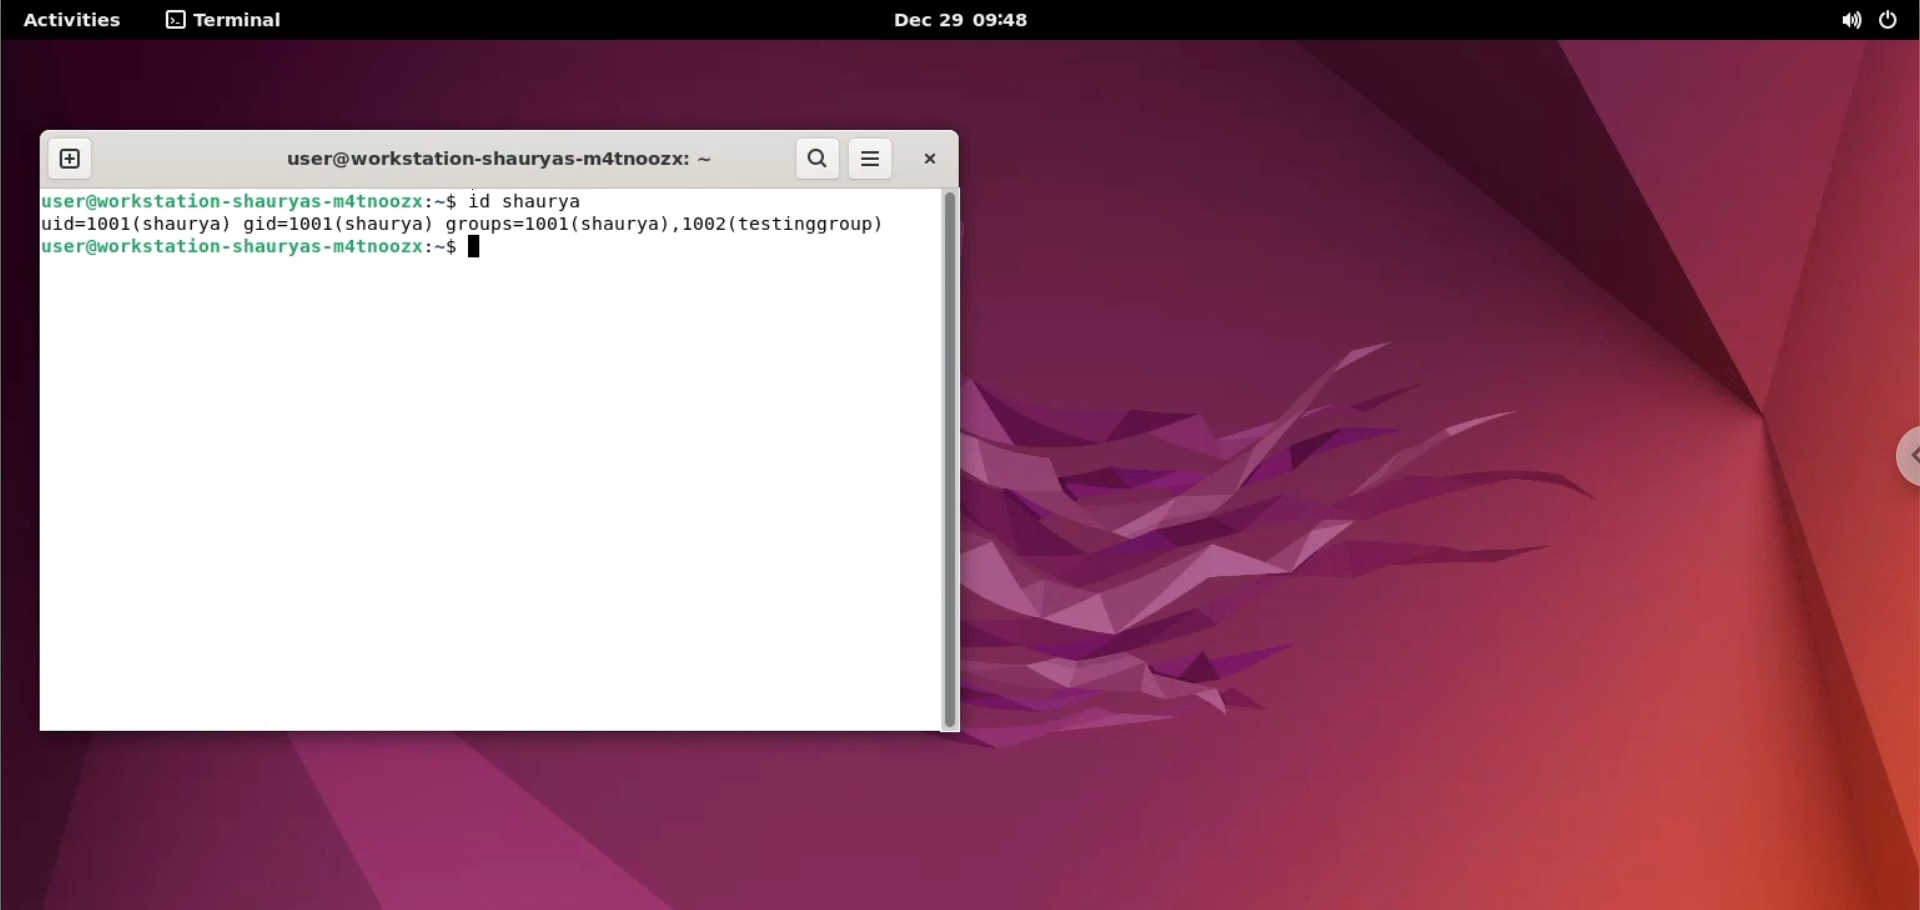 This screenshot has width=1920, height=910. What do you see at coordinates (1895, 21) in the screenshot?
I see `power option` at bounding box center [1895, 21].